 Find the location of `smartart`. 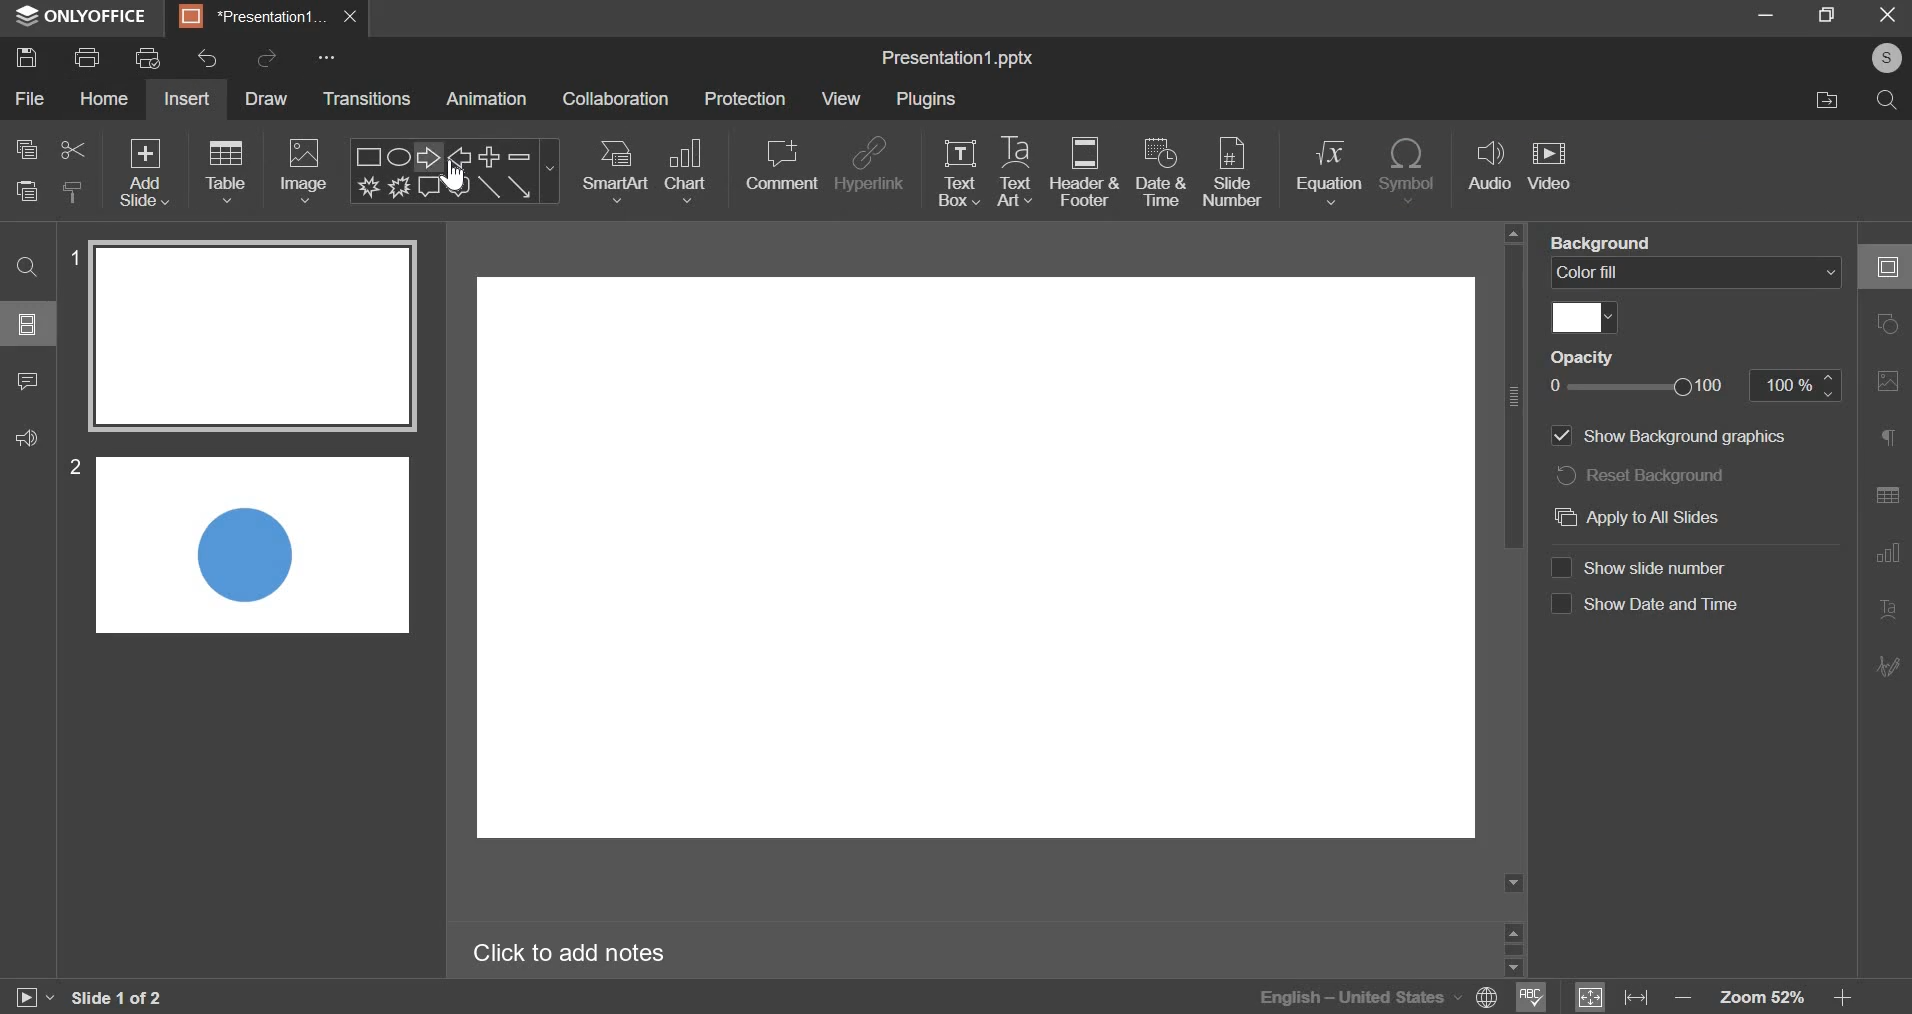

smartart is located at coordinates (617, 172).